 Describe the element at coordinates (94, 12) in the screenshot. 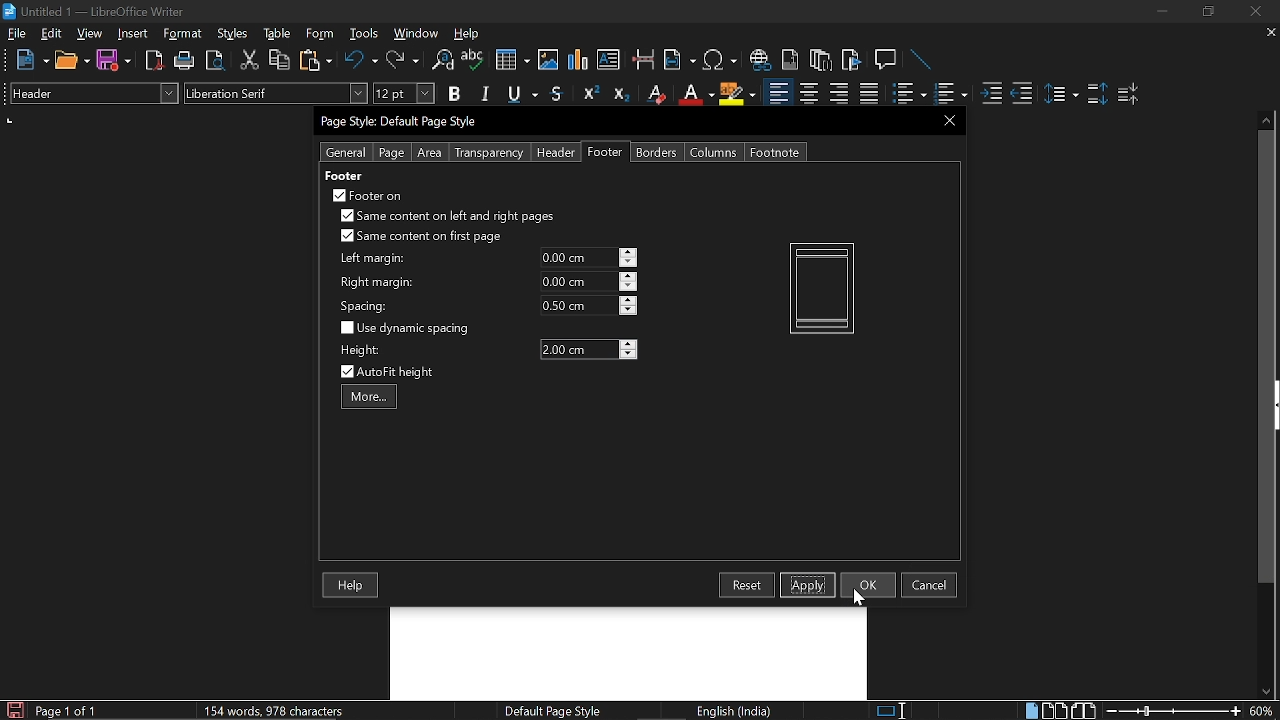

I see `Current window` at that location.